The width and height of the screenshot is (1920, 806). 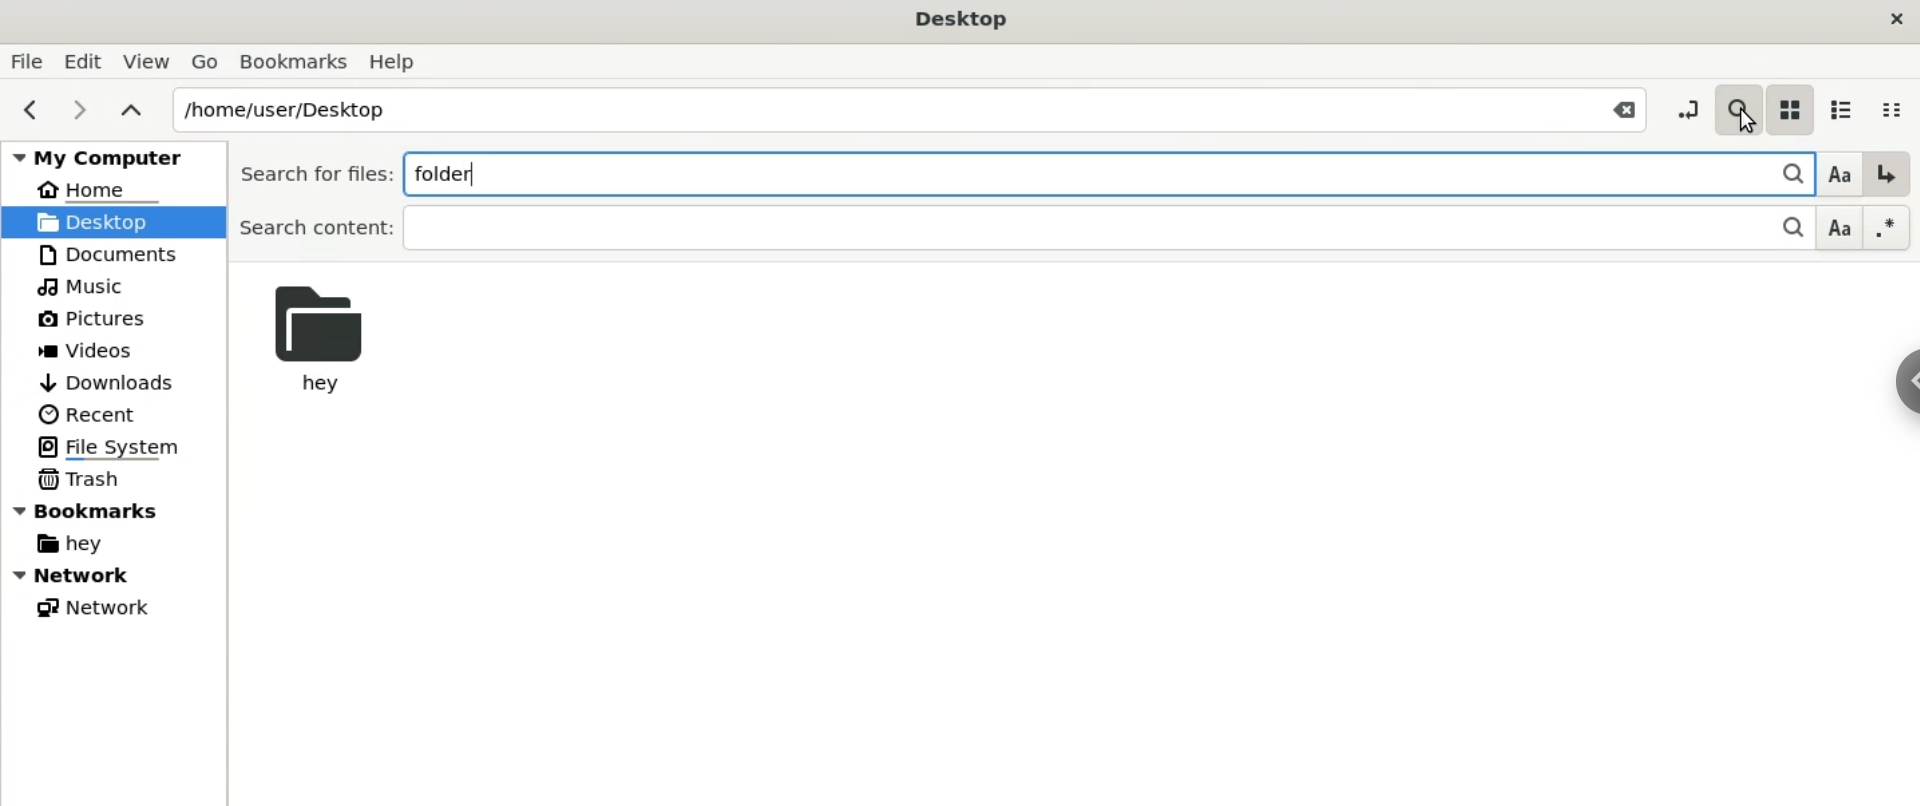 What do you see at coordinates (325, 343) in the screenshot?
I see `hey` at bounding box center [325, 343].